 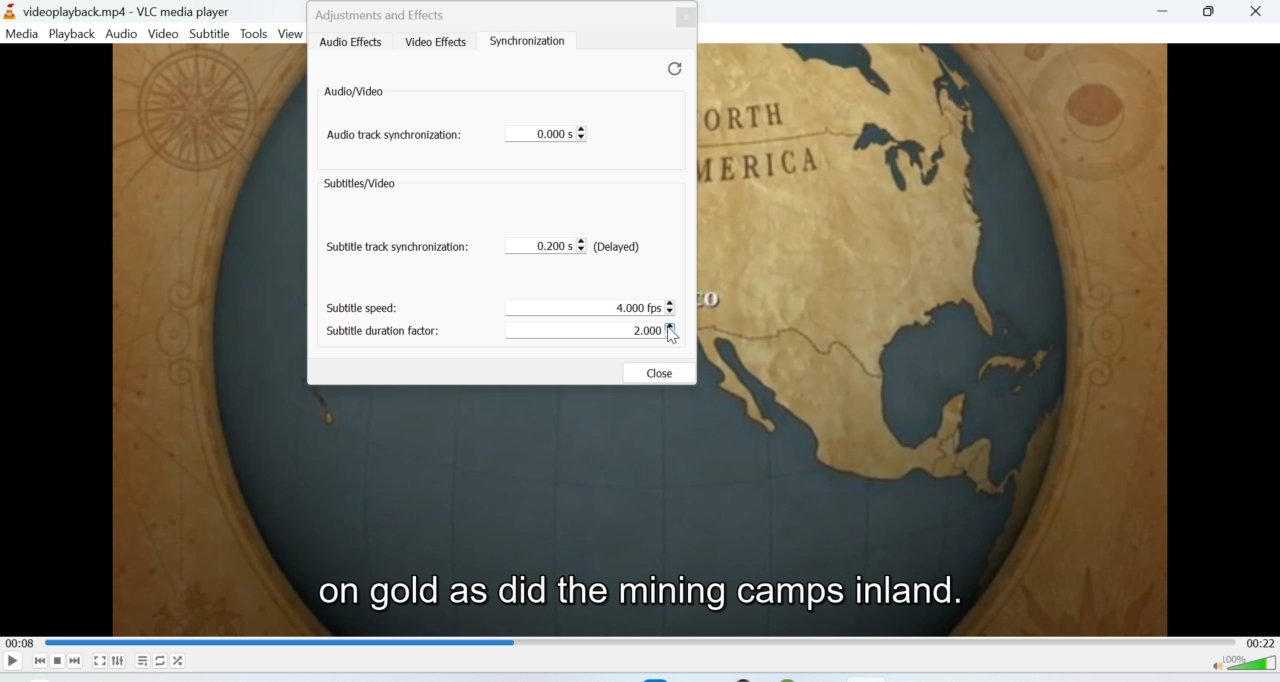 I want to click on Close, so click(x=661, y=373).